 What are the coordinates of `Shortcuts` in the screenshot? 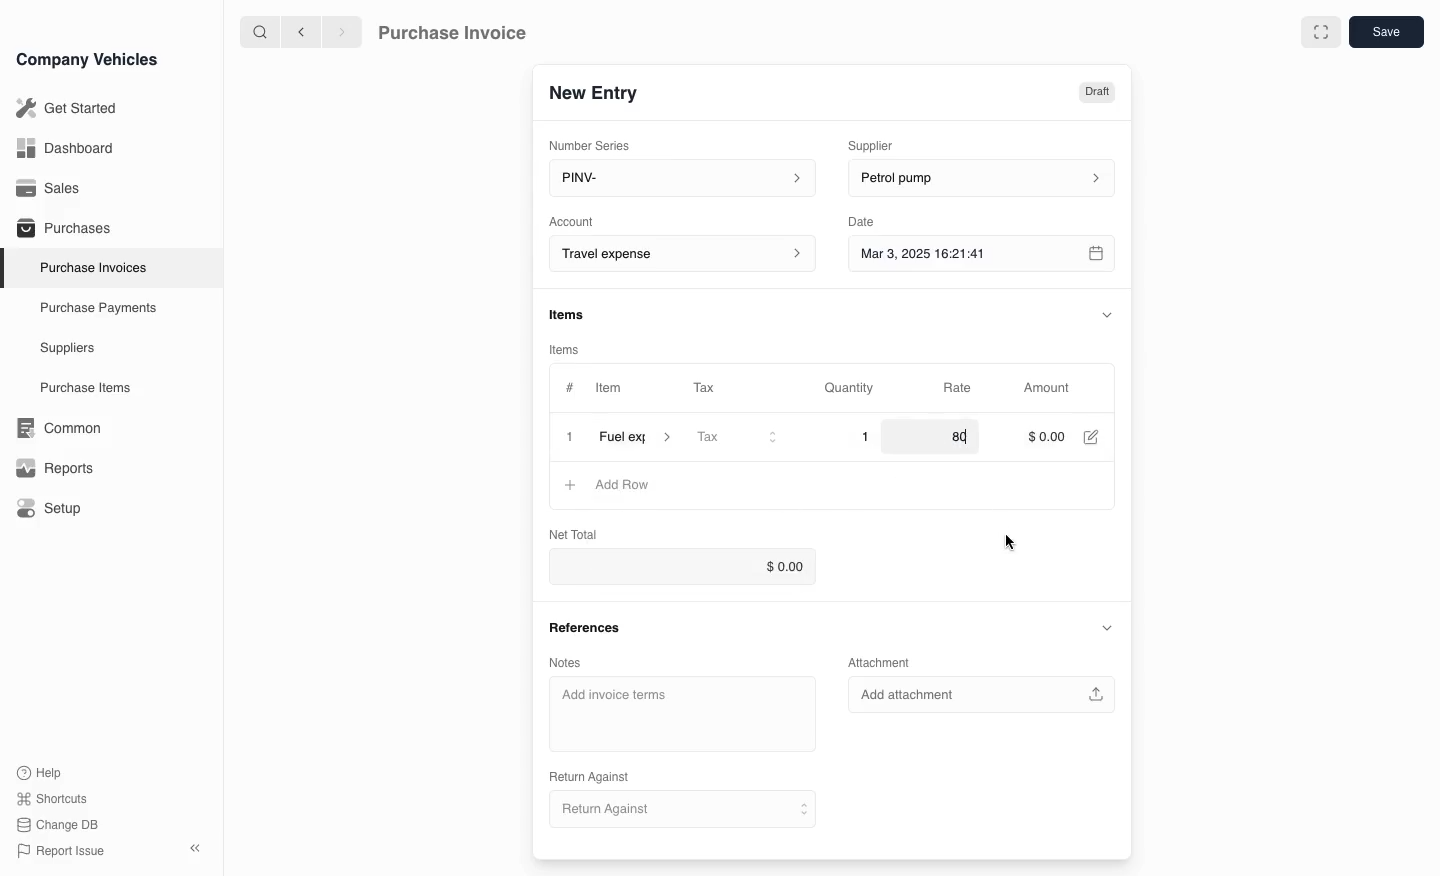 It's located at (53, 800).